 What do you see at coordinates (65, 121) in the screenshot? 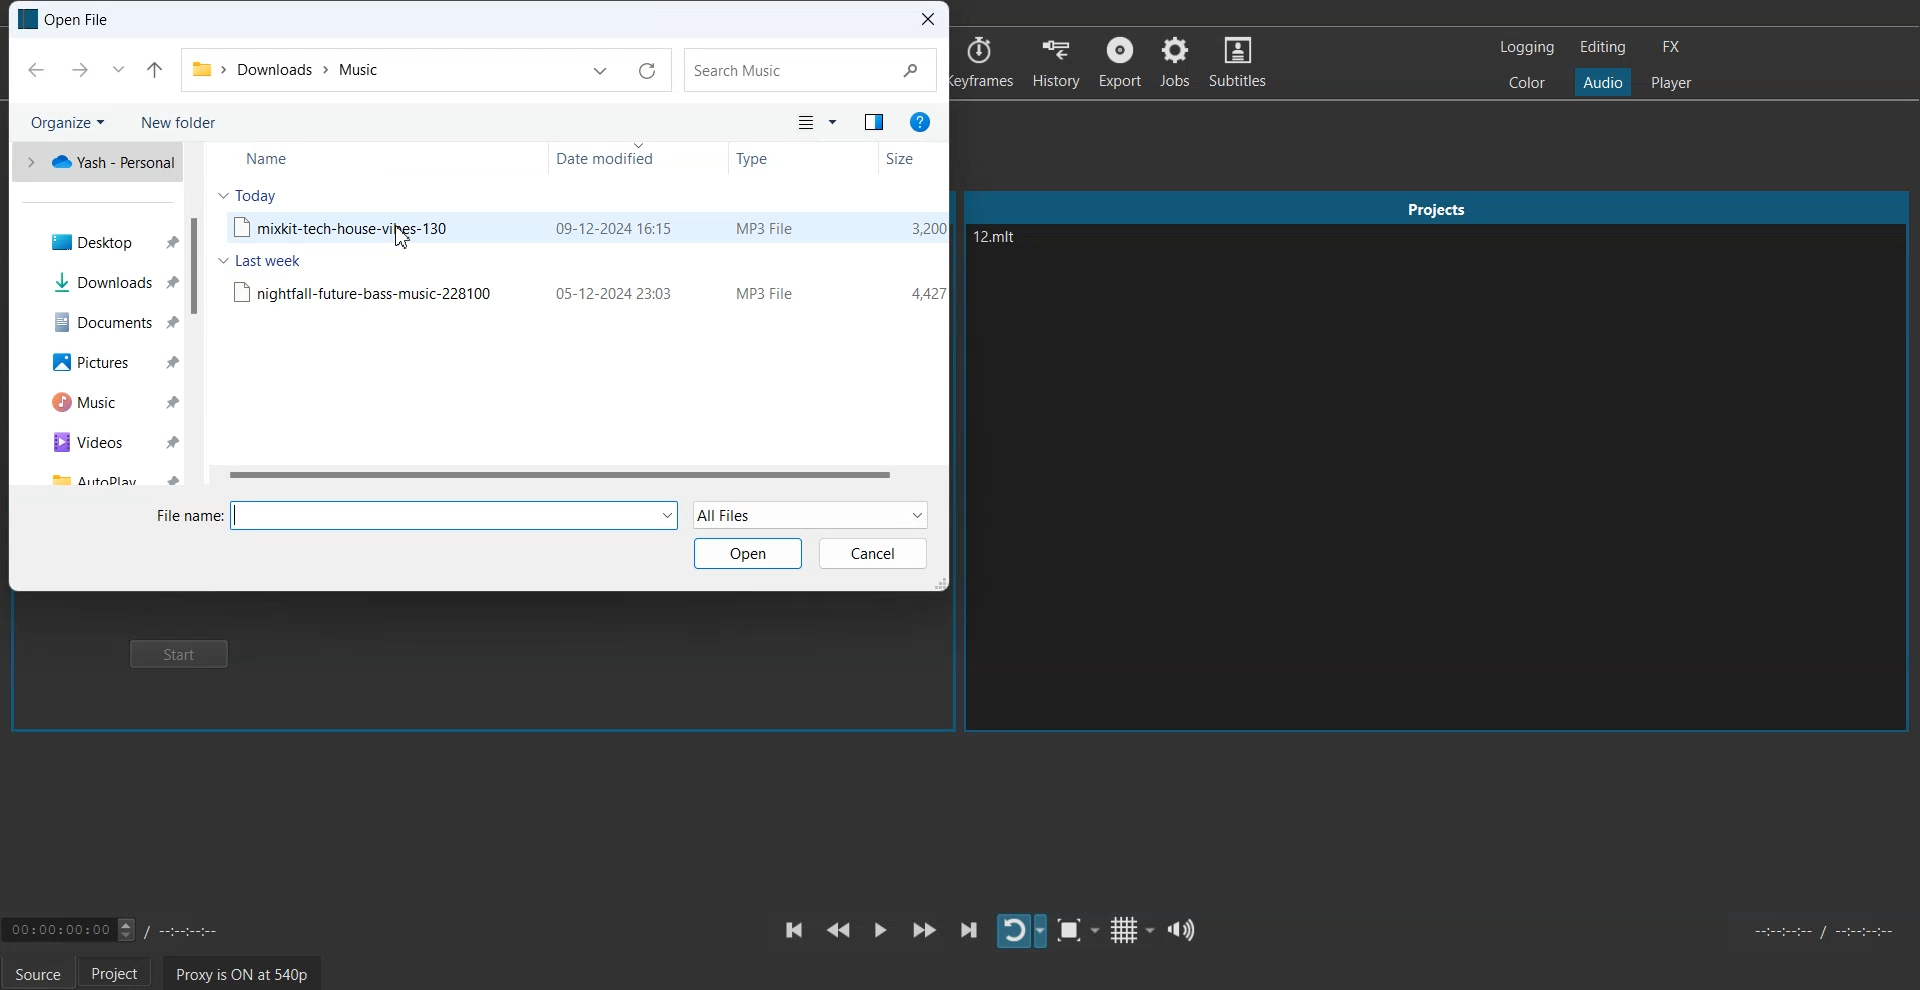
I see `Organize` at bounding box center [65, 121].